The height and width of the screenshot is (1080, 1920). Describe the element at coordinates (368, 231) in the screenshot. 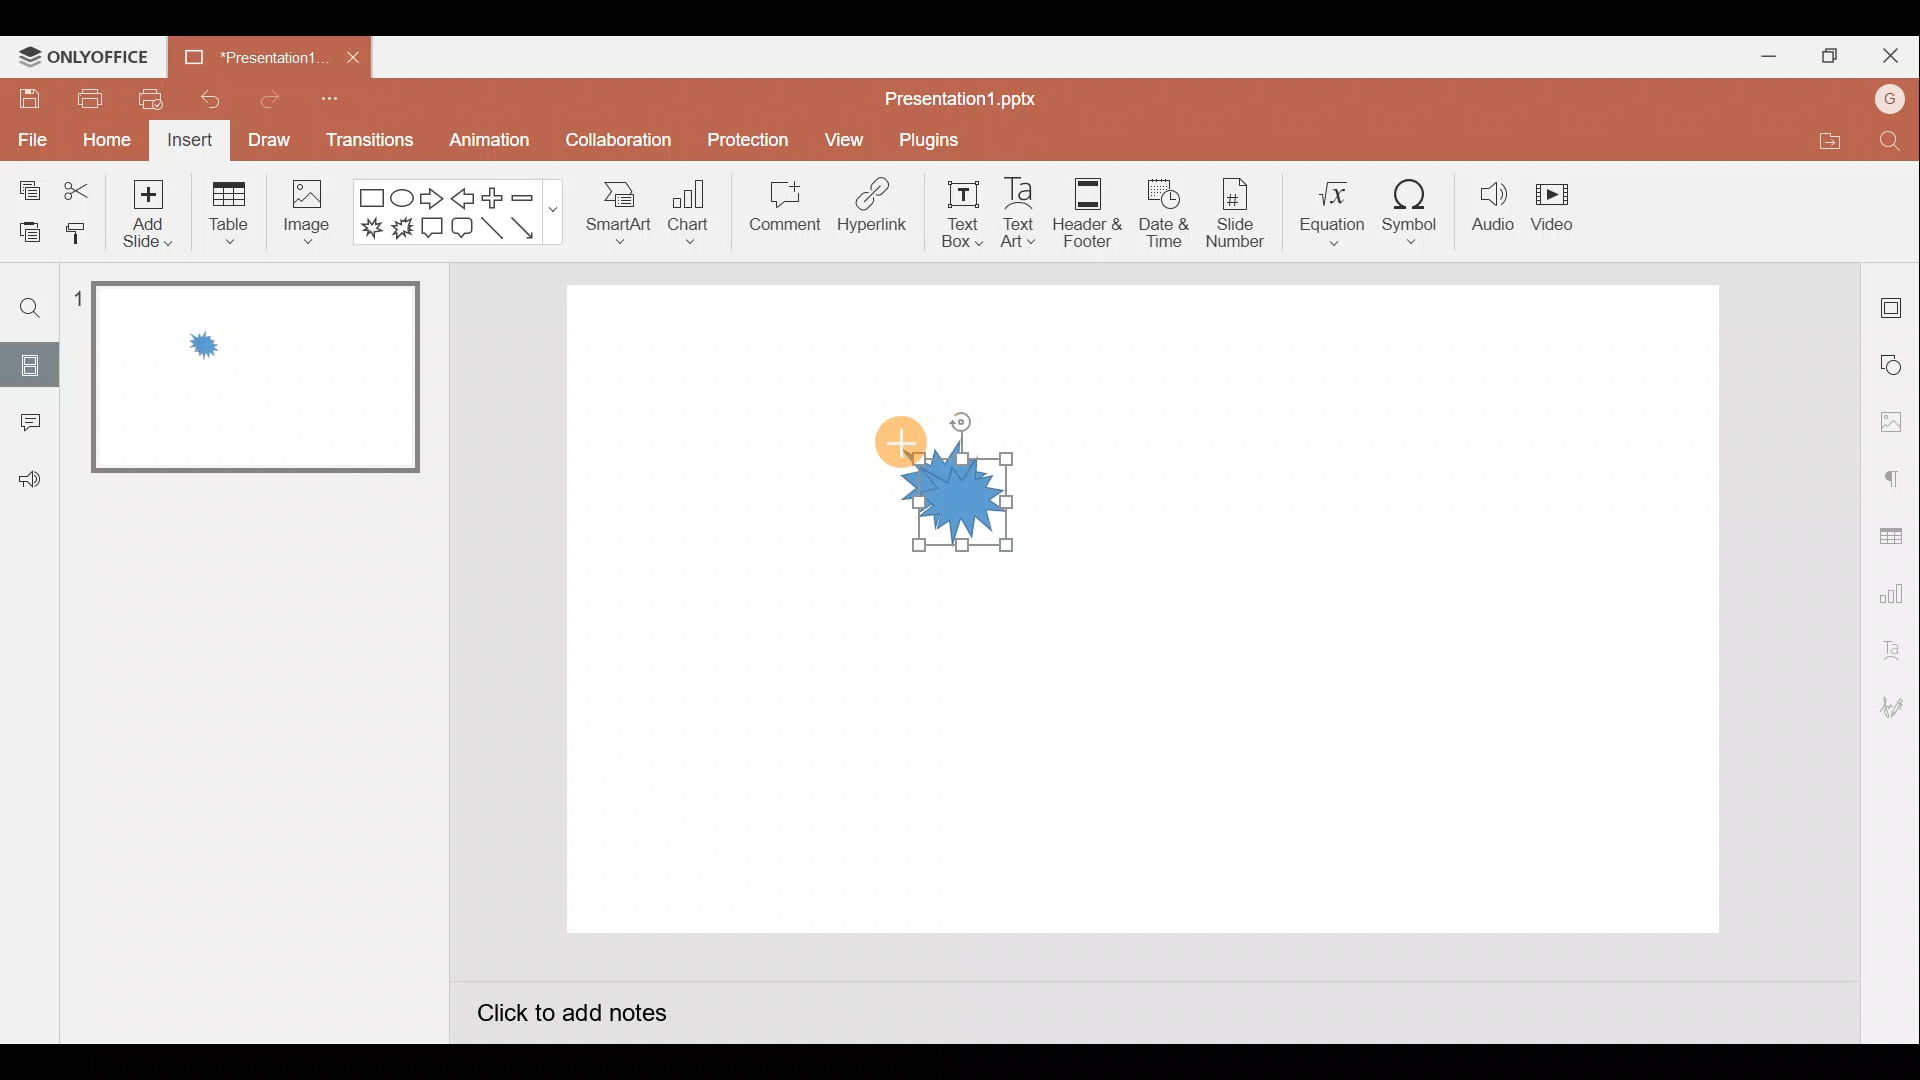

I see `Explosion 1` at that location.